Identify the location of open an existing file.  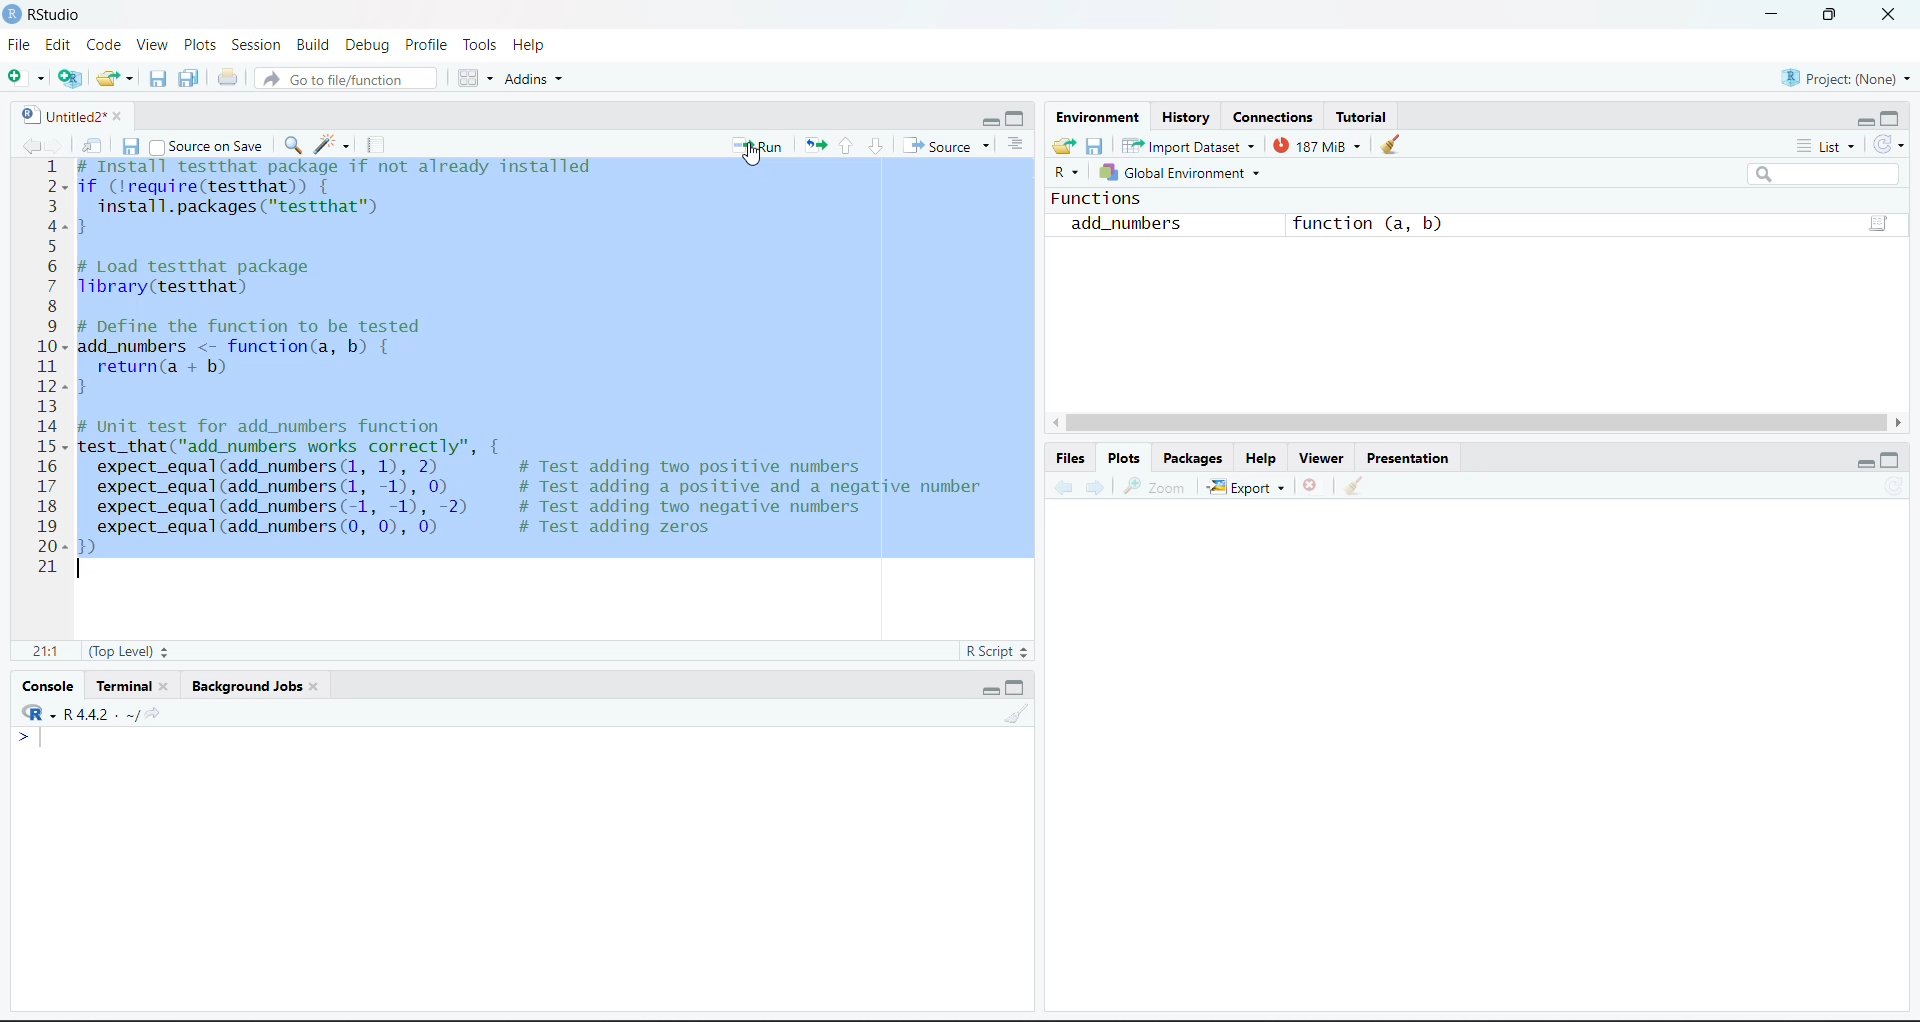
(115, 77).